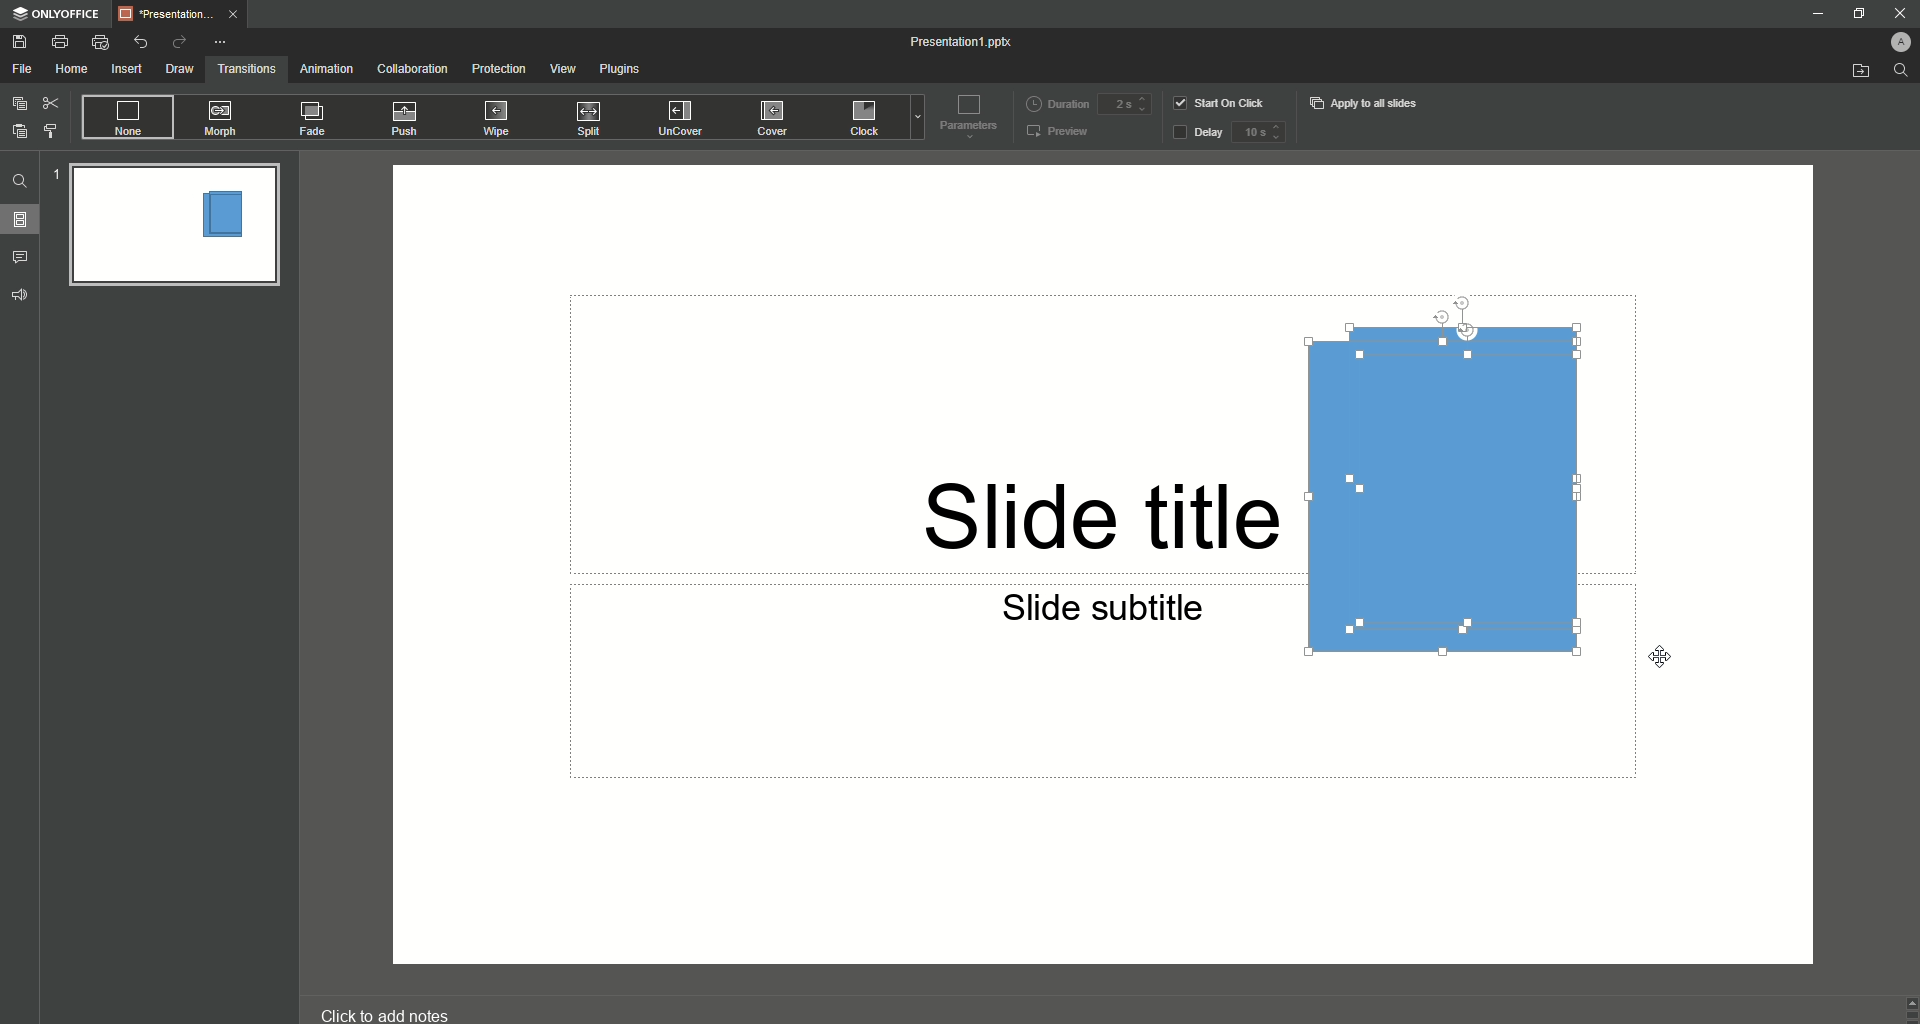  What do you see at coordinates (1854, 14) in the screenshot?
I see `Restore` at bounding box center [1854, 14].